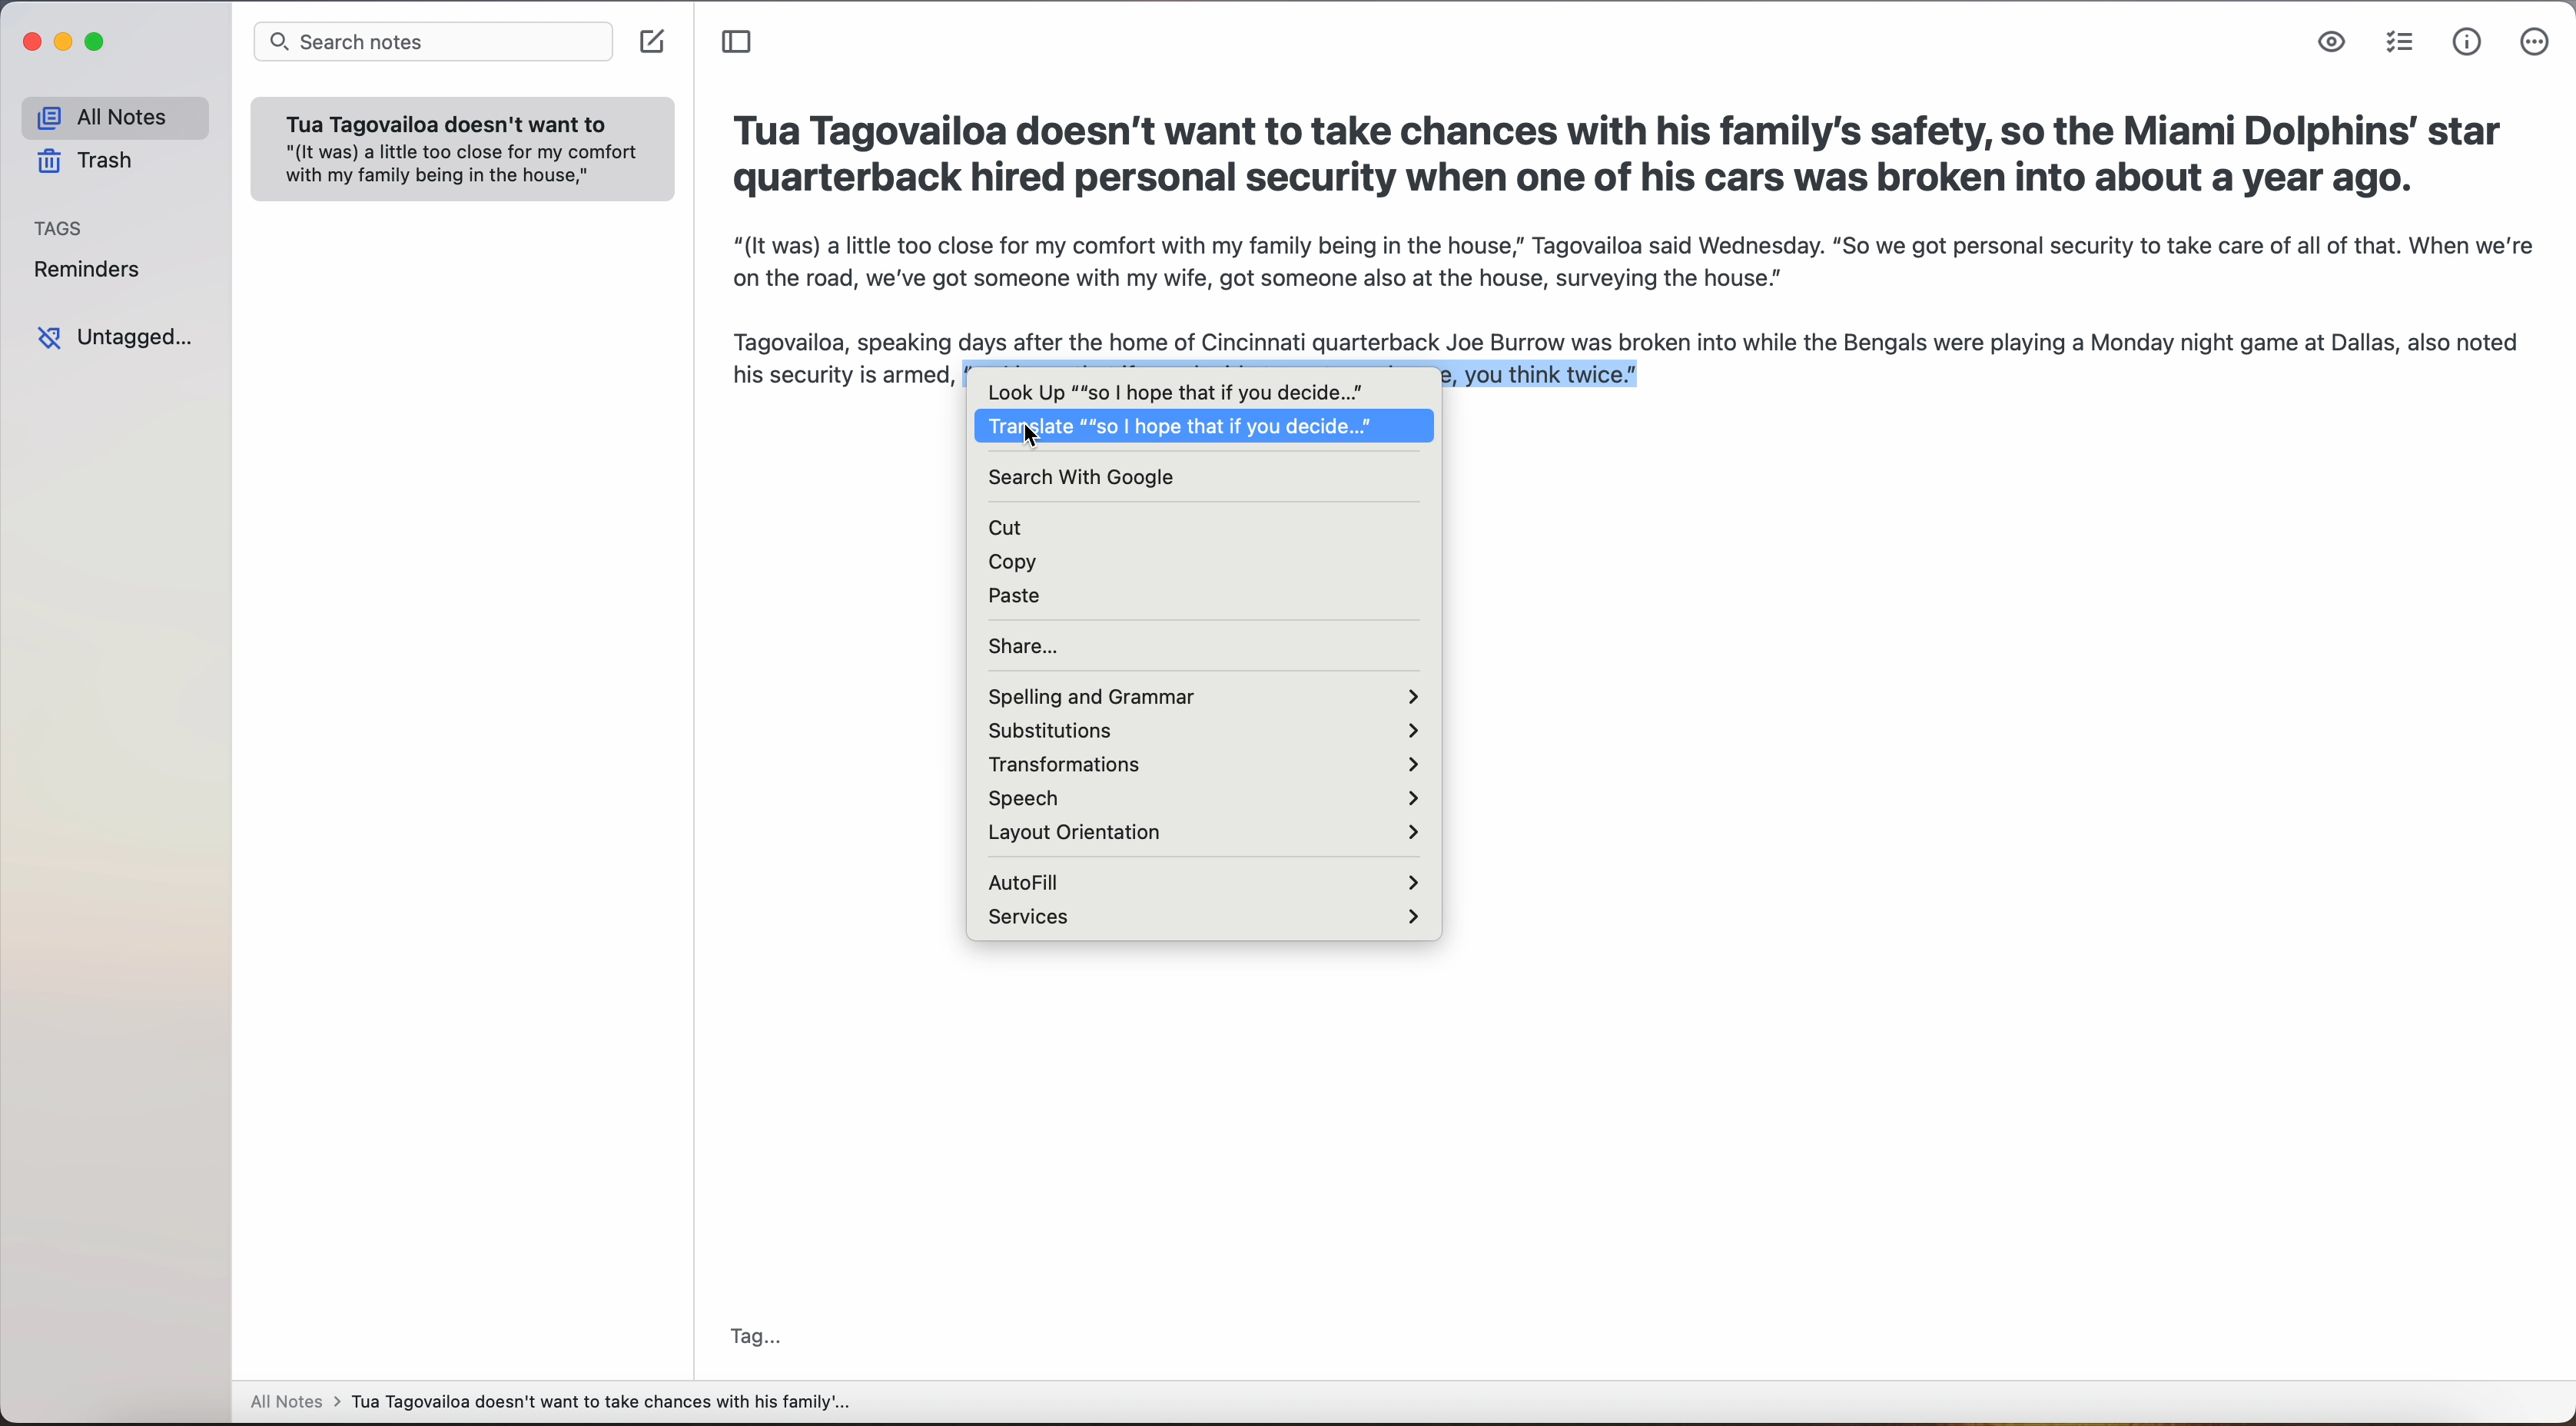  I want to click on speech, so click(1204, 797).